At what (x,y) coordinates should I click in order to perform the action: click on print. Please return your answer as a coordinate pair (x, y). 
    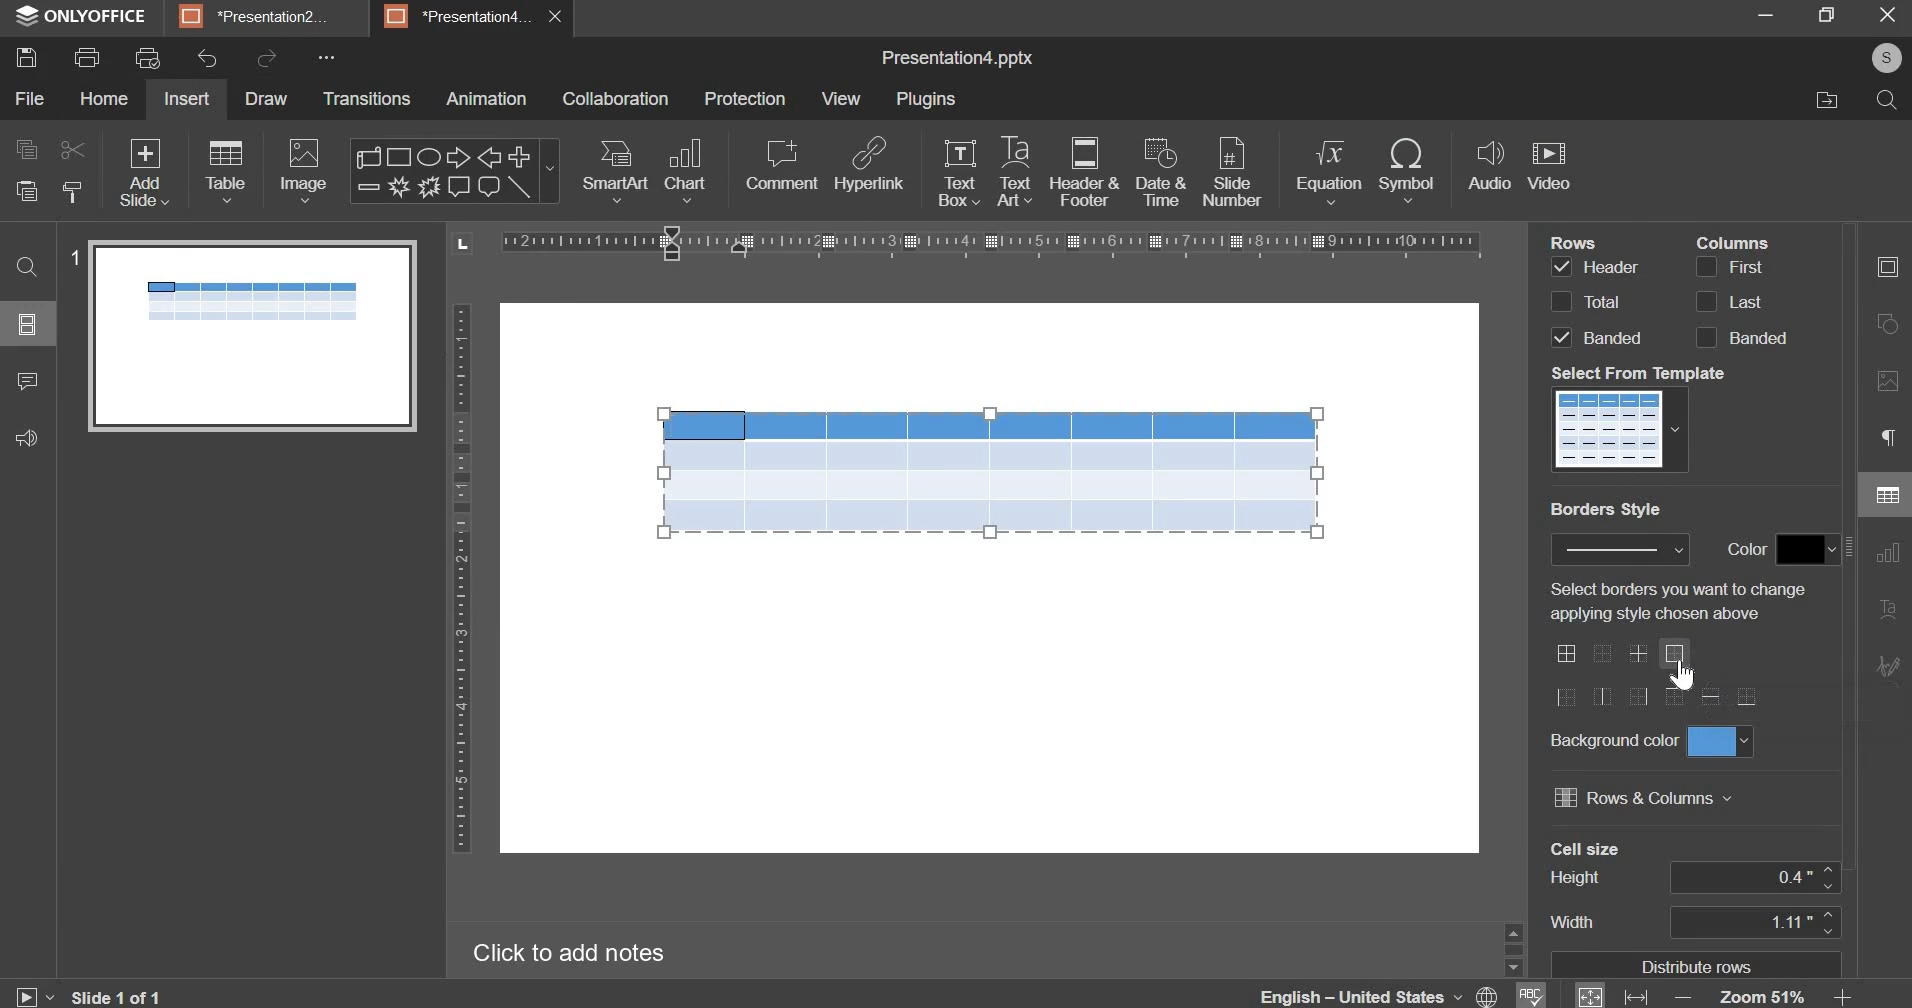
    Looking at the image, I should click on (87, 59).